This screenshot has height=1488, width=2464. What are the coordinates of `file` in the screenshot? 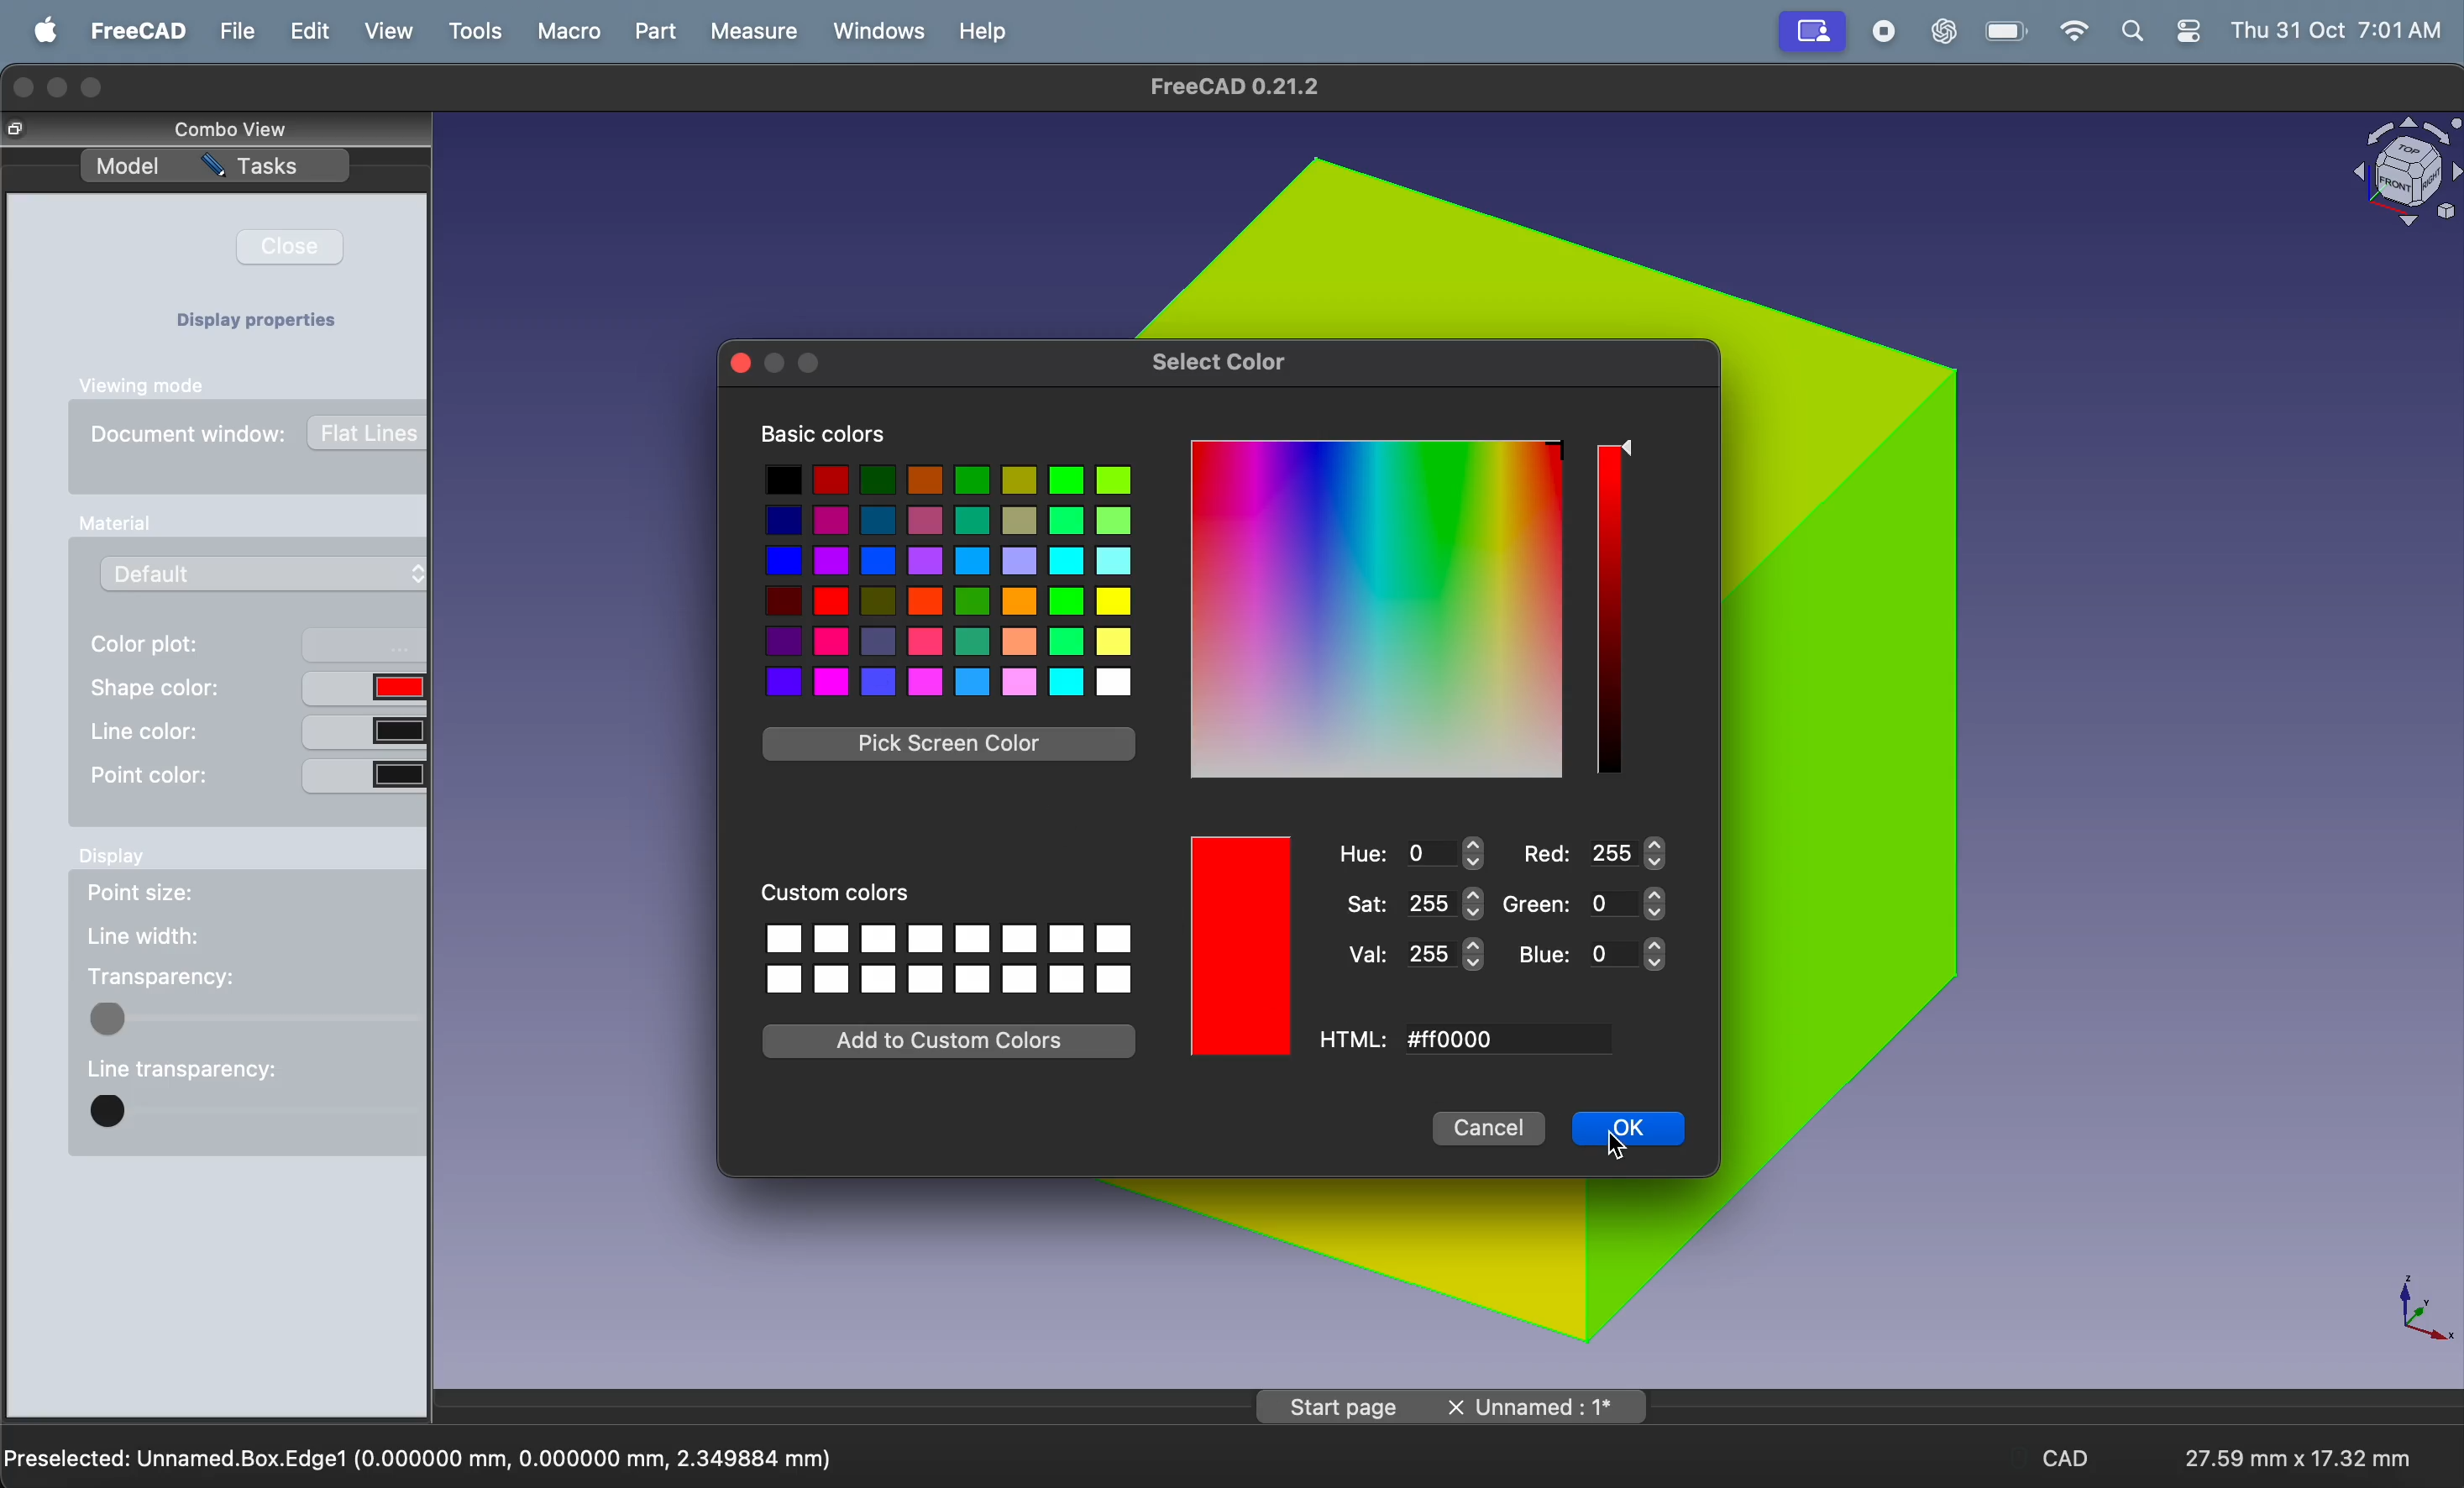 It's located at (235, 30).